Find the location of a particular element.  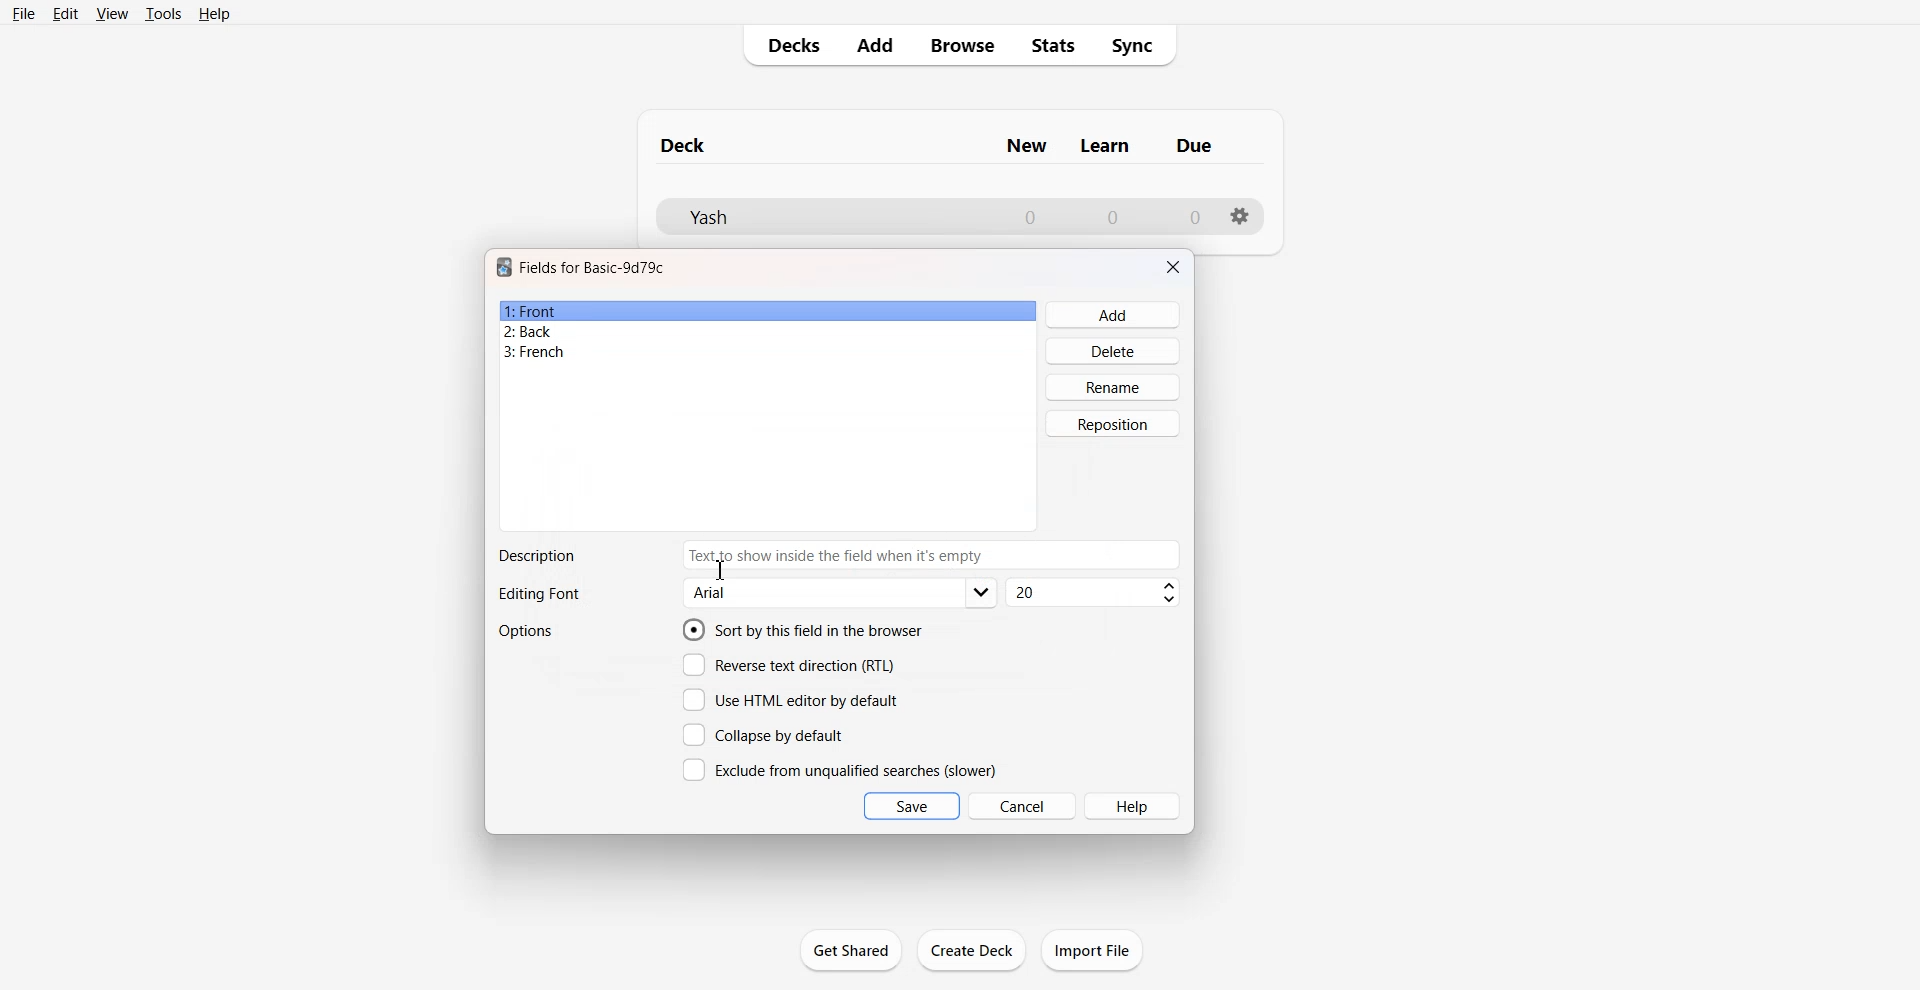

Get Shared is located at coordinates (851, 950).